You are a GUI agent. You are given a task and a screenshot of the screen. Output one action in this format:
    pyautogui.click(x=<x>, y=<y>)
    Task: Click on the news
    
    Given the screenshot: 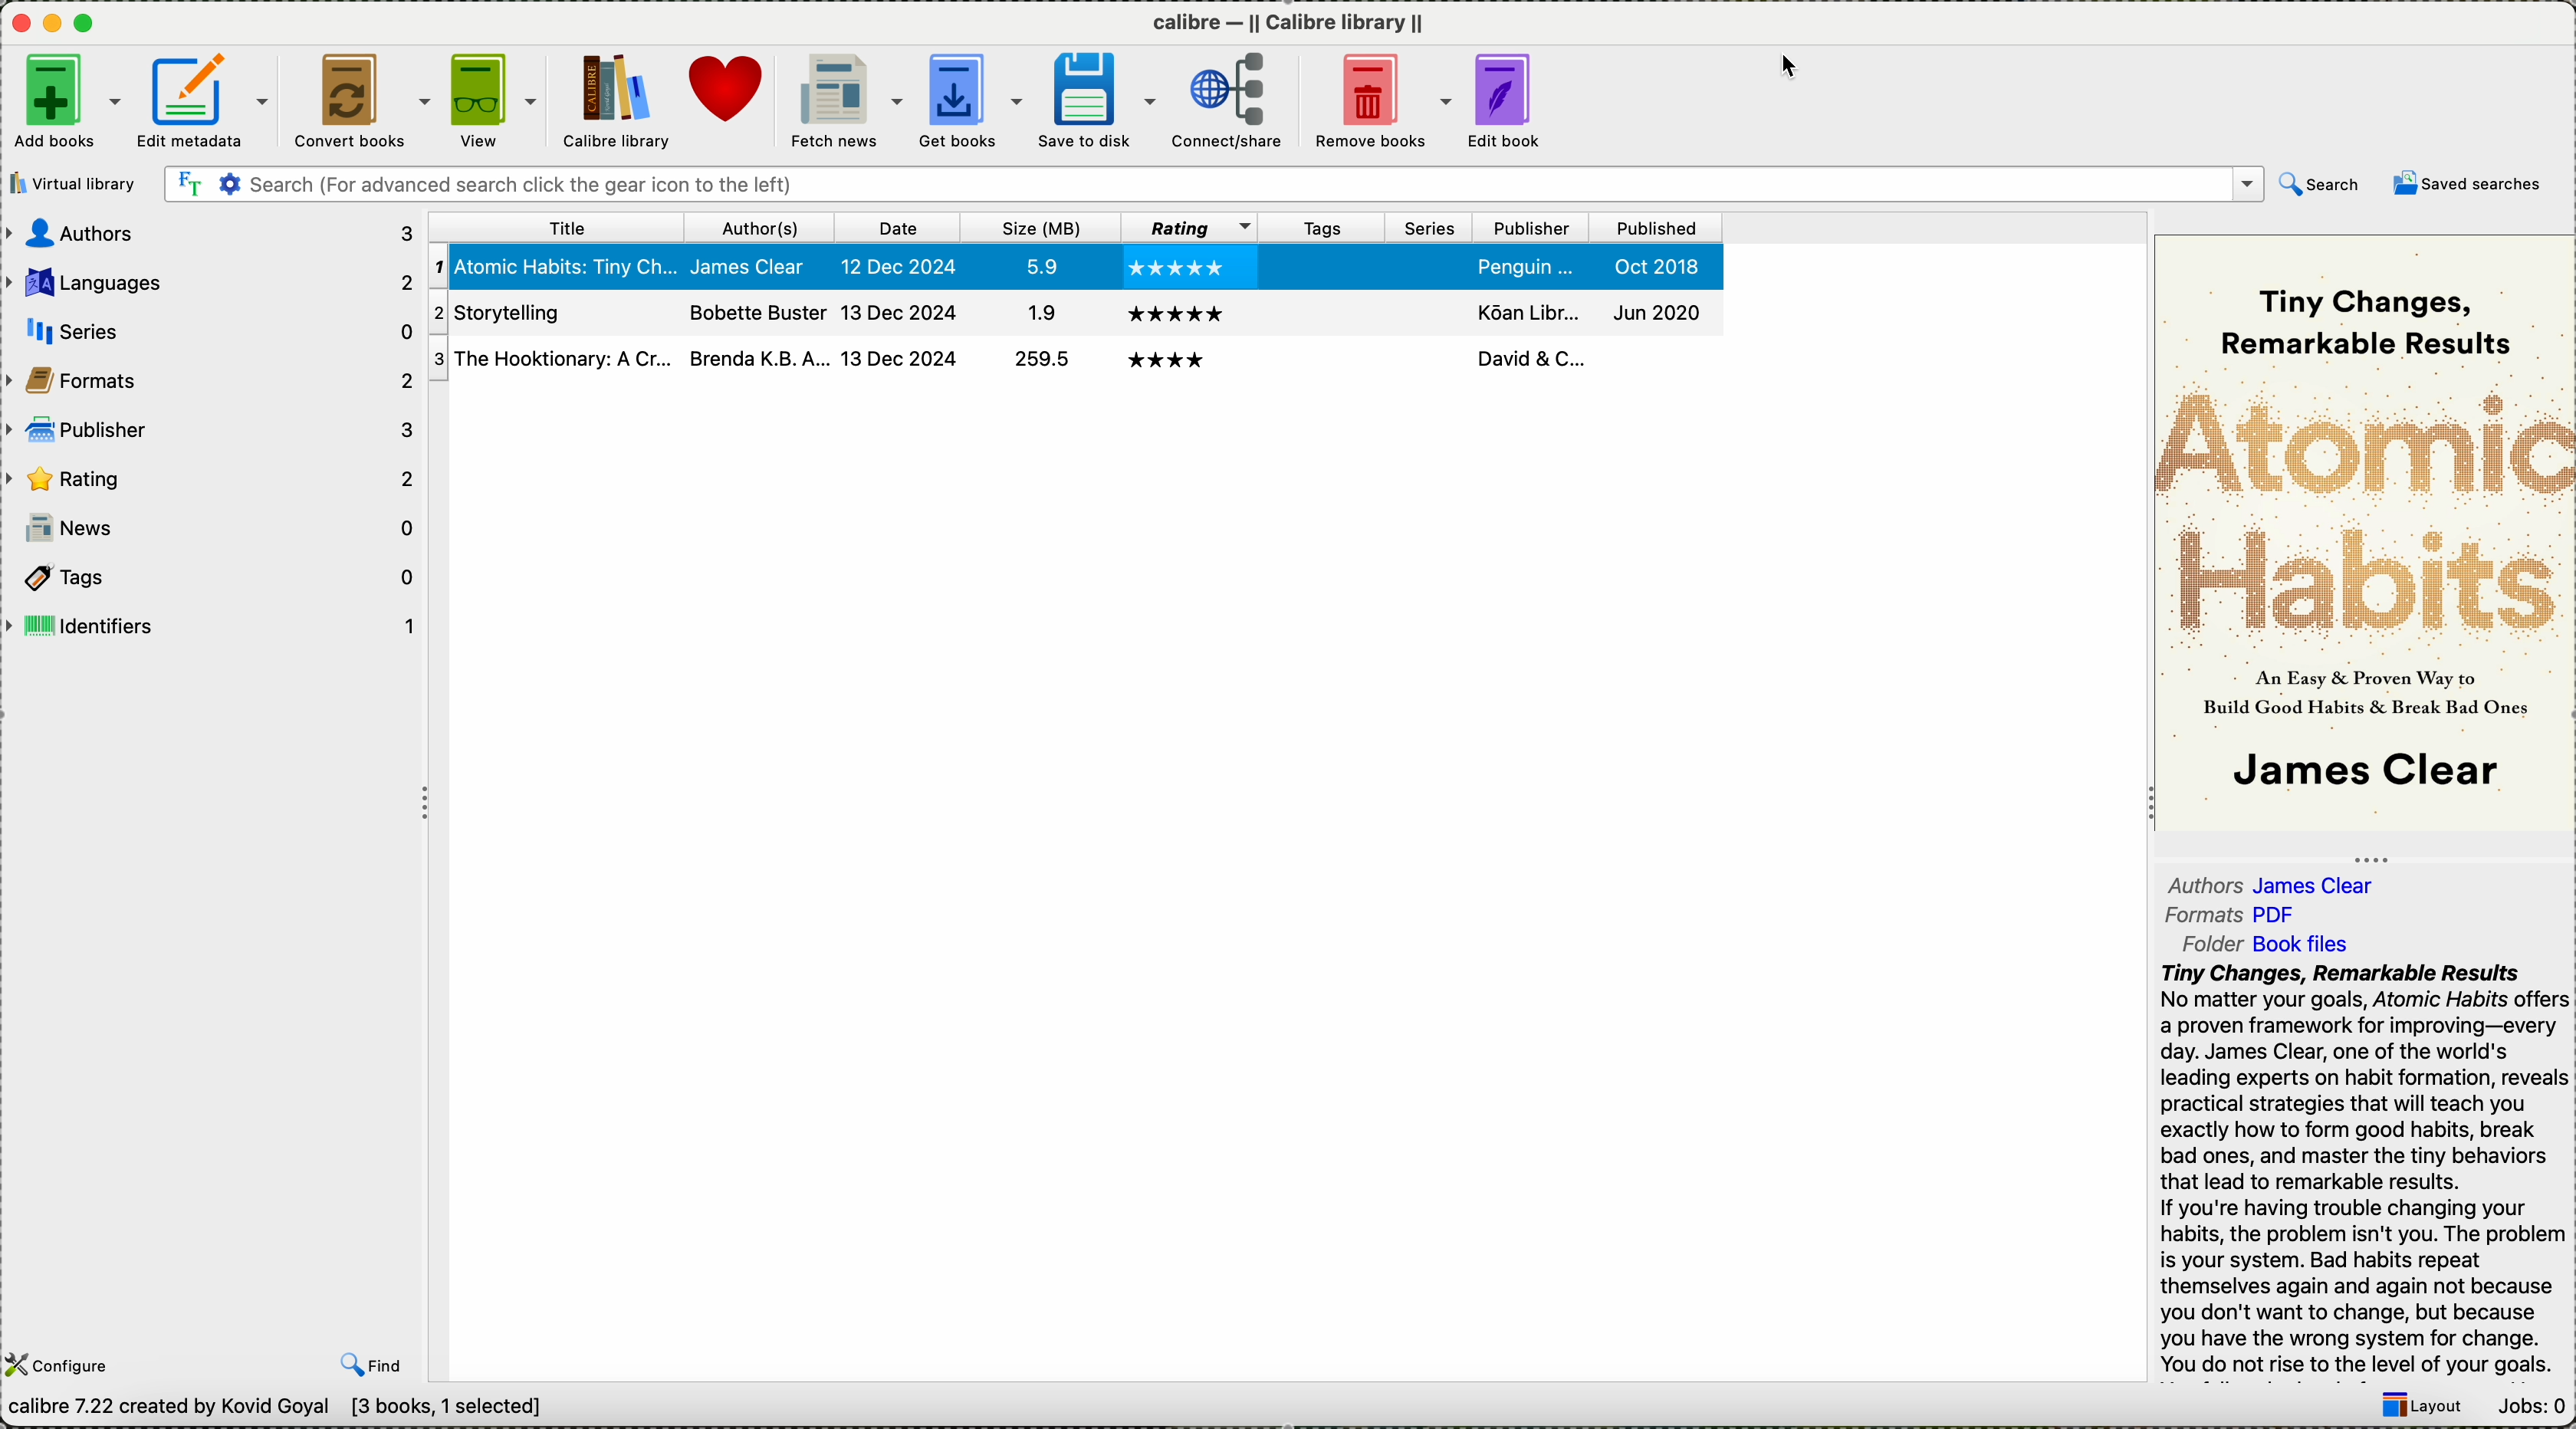 What is the action you would take?
    pyautogui.click(x=213, y=528)
    